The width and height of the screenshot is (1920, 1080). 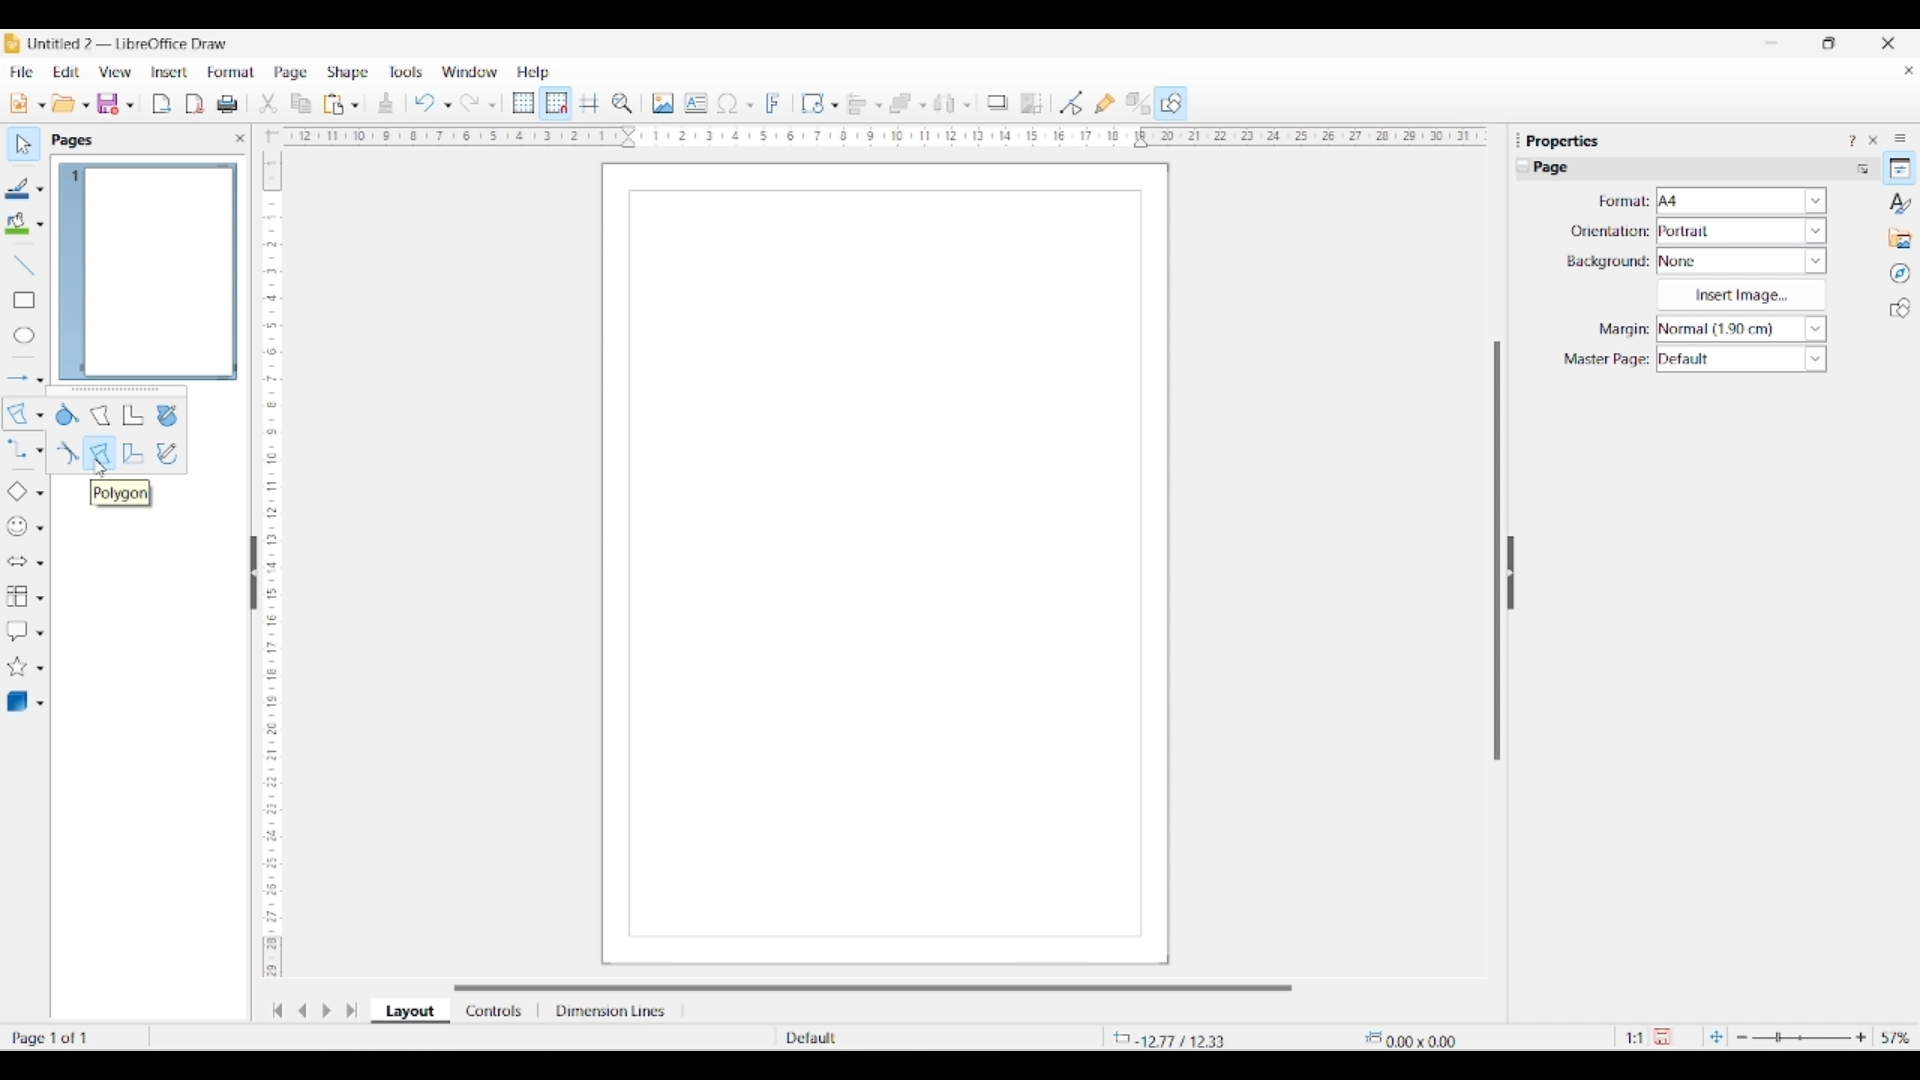 What do you see at coordinates (1716, 1036) in the screenshot?
I see `Fit page to current window` at bounding box center [1716, 1036].